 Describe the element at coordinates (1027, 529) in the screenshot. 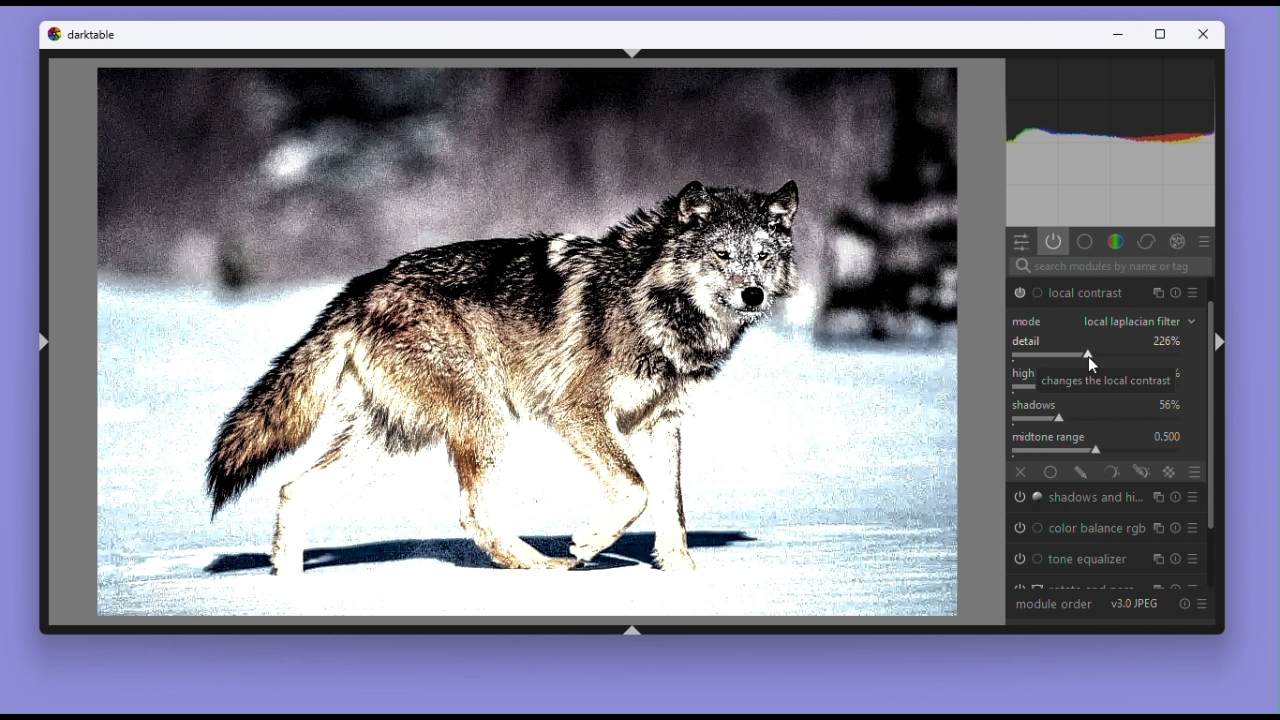

I see `'color balance rgb' is switched on` at that location.